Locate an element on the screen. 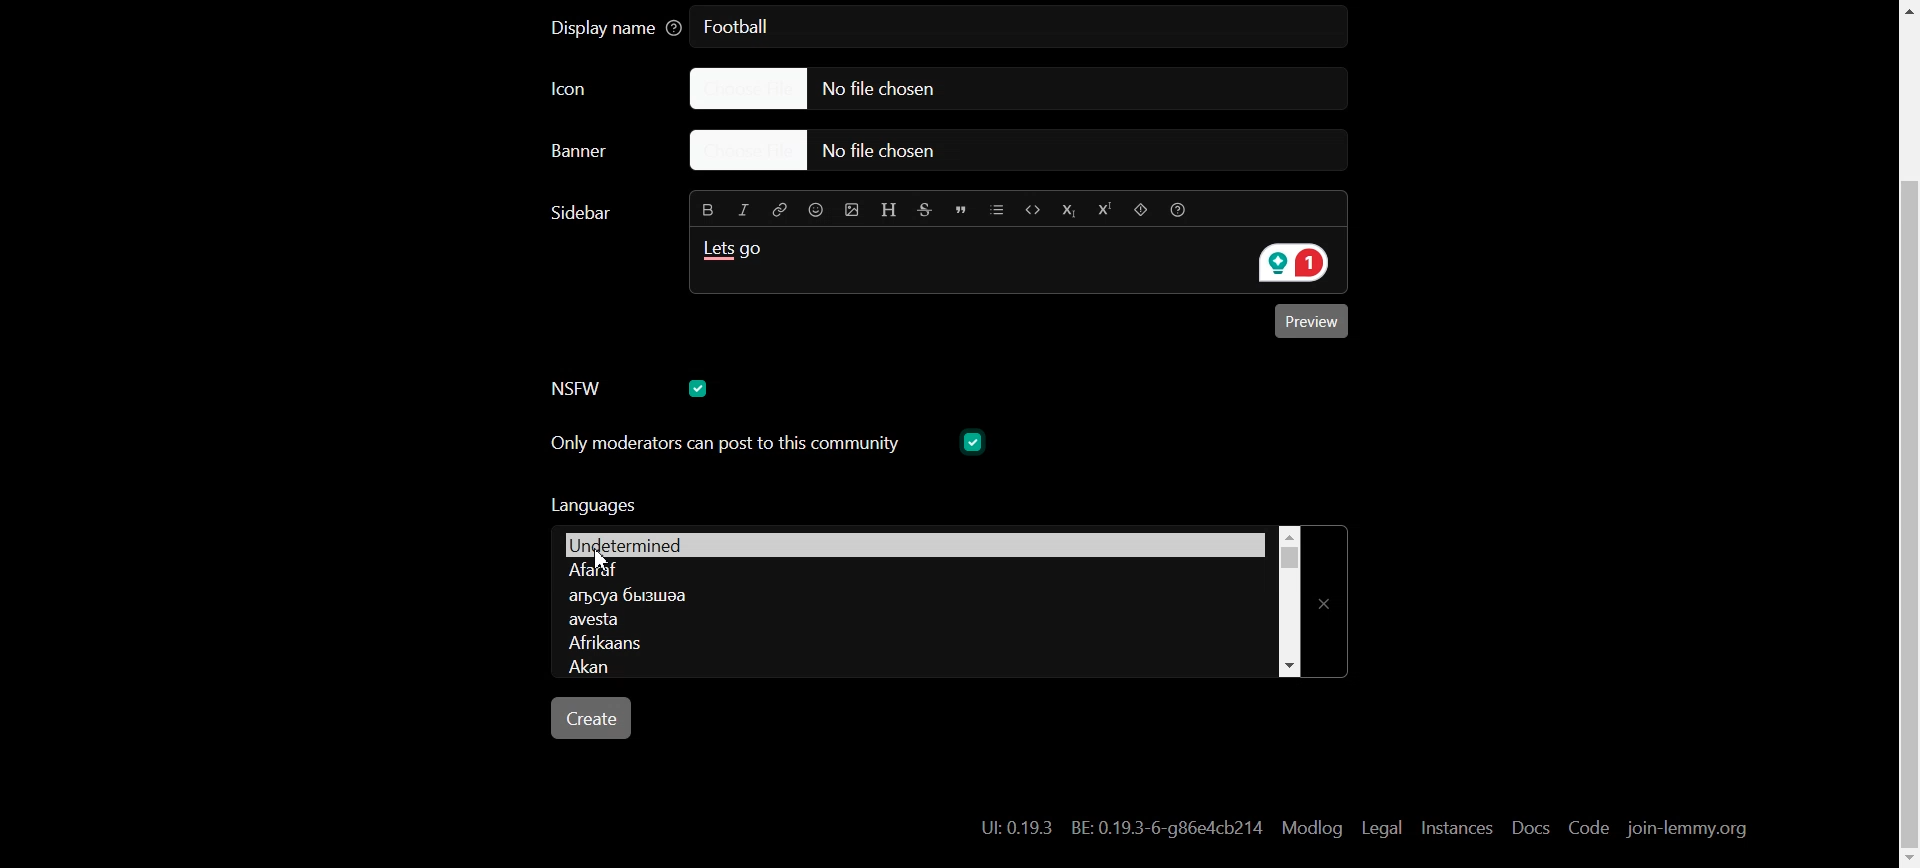  Vertical Scroll bar is located at coordinates (1904, 434).